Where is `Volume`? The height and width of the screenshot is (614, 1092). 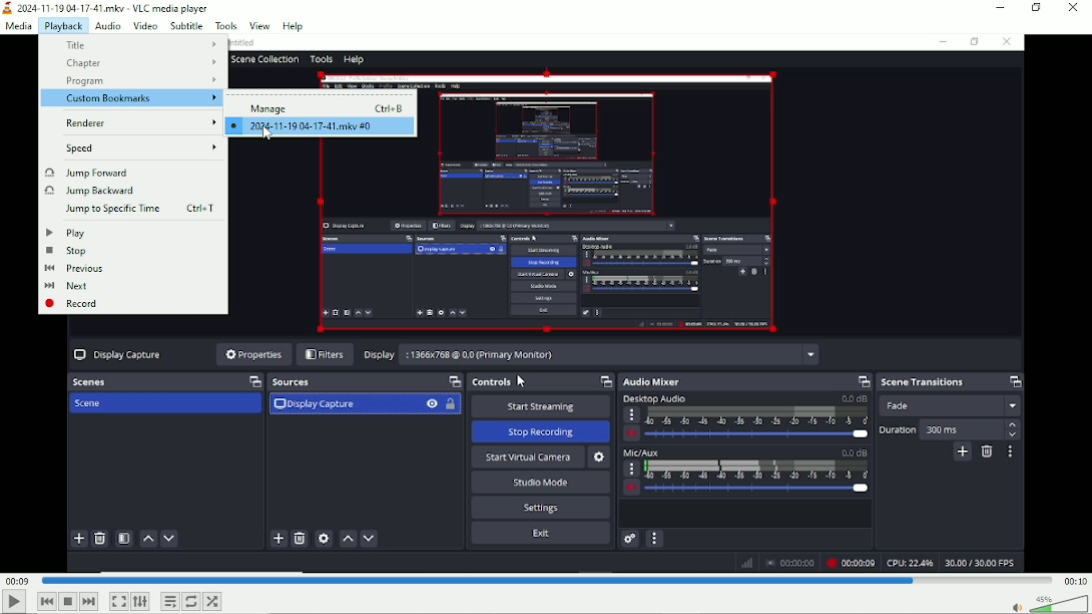
Volume is located at coordinates (1044, 604).